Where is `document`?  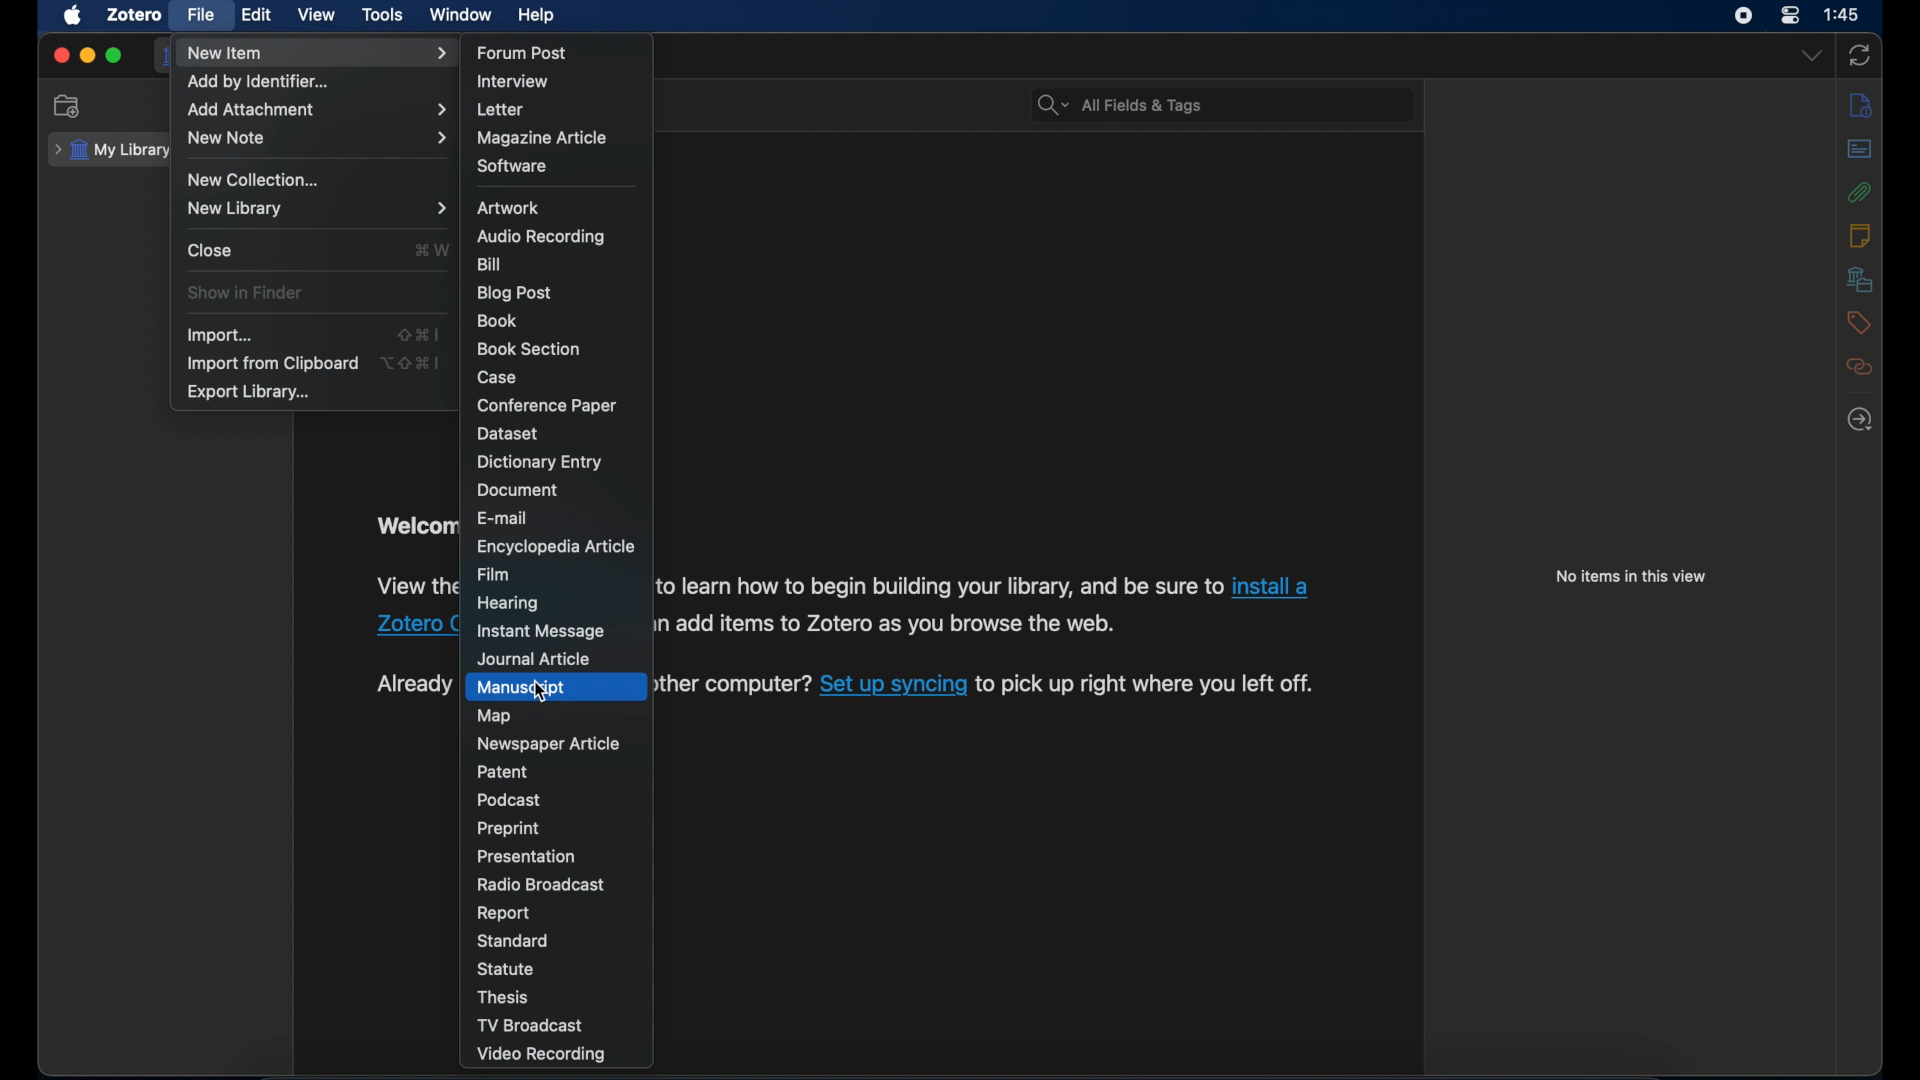 document is located at coordinates (516, 489).